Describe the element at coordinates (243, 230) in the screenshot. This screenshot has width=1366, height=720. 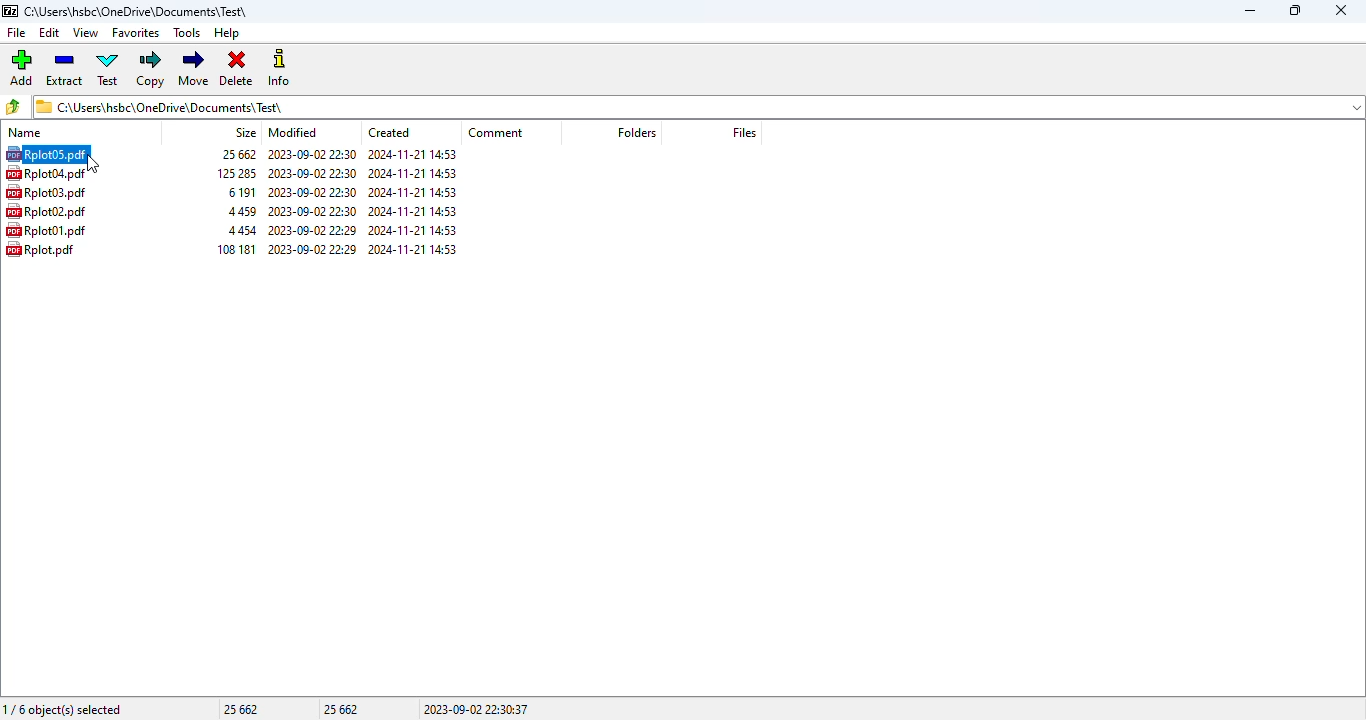
I see `size` at that location.